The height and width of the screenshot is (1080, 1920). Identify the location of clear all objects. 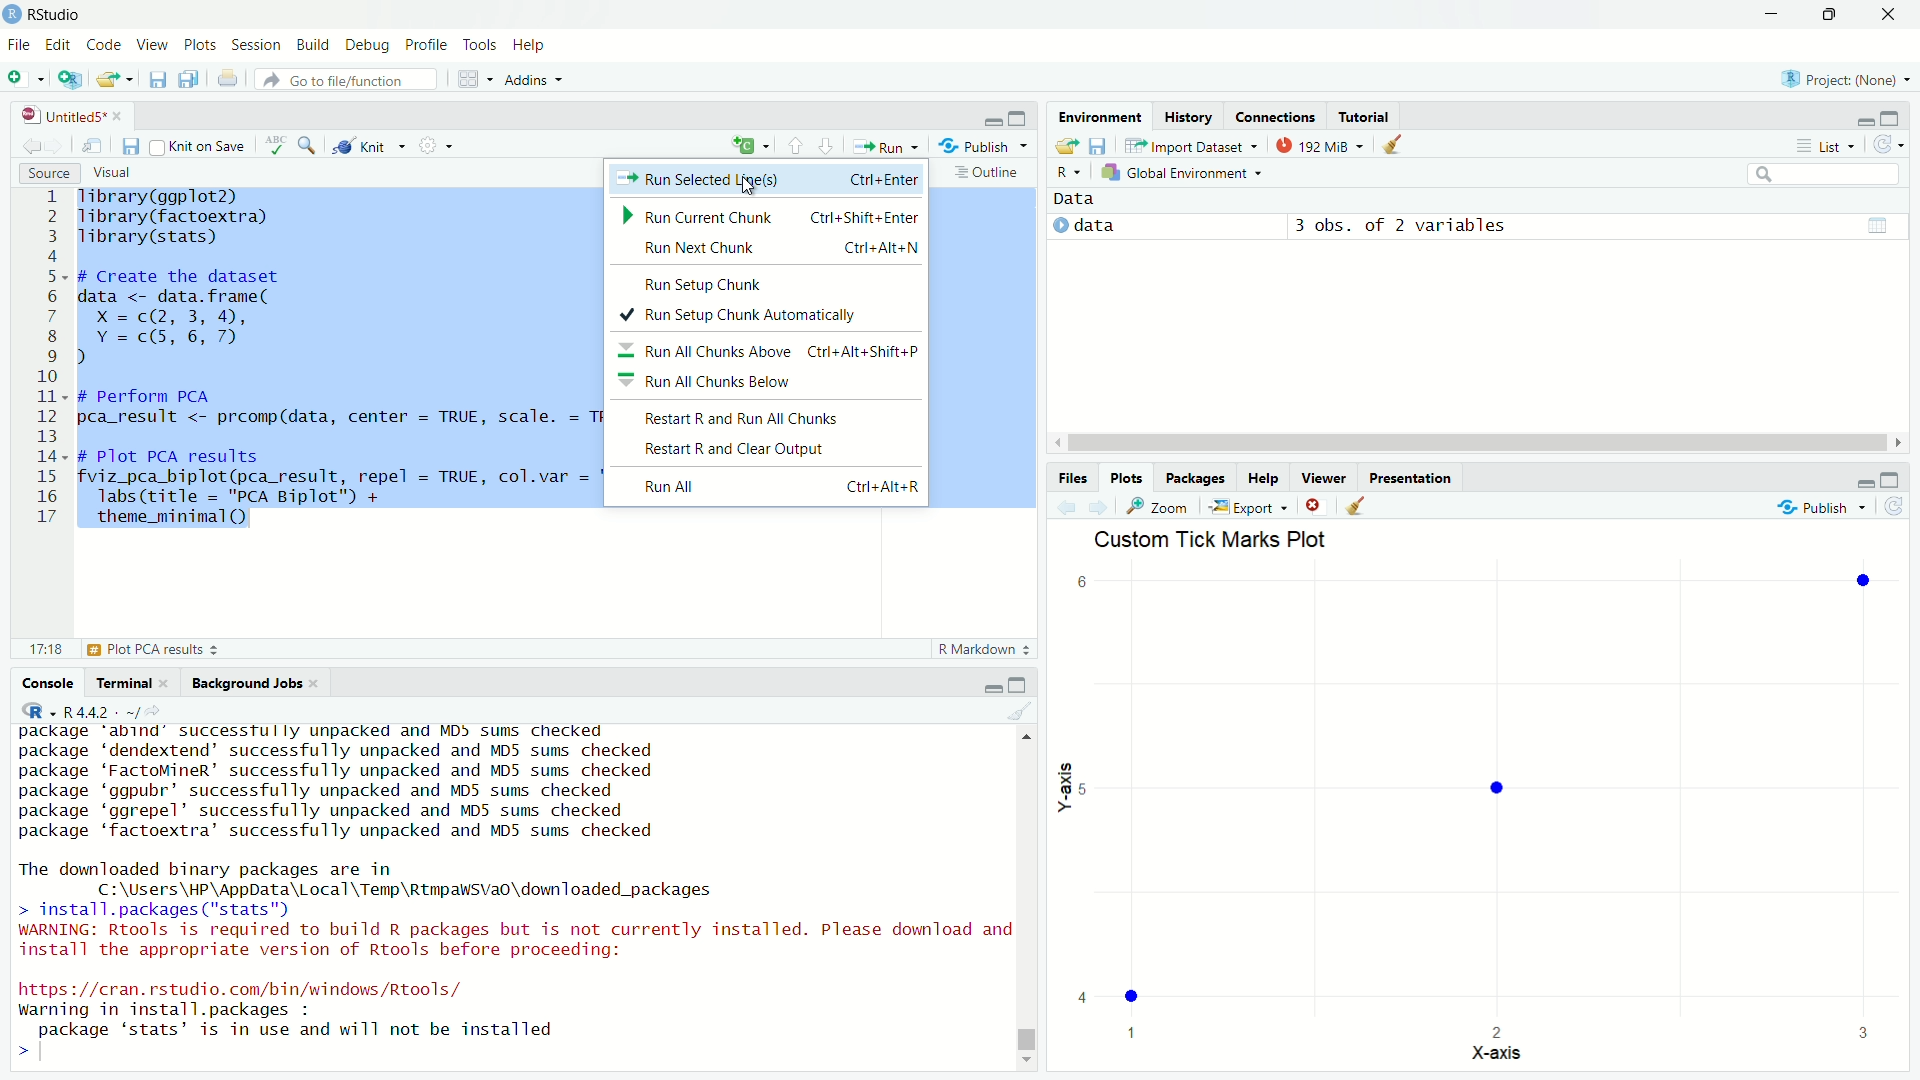
(1394, 142).